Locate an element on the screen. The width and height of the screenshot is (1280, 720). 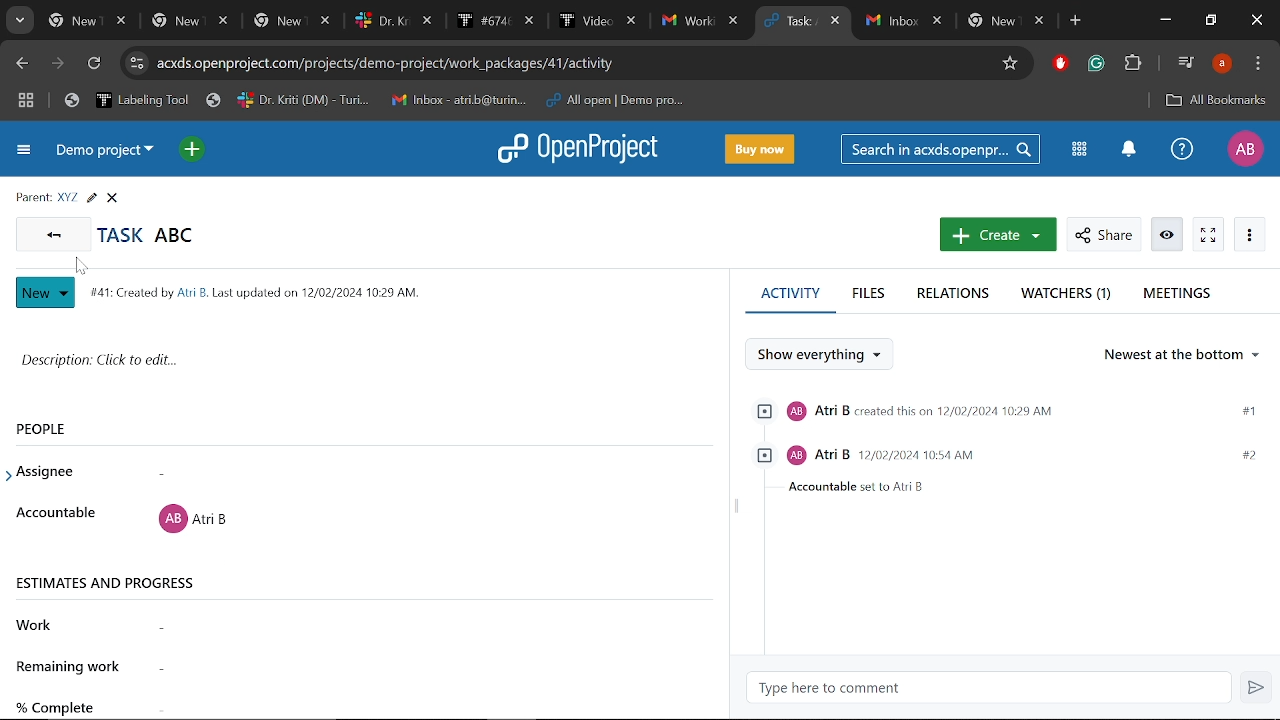
Current project is located at coordinates (105, 152).